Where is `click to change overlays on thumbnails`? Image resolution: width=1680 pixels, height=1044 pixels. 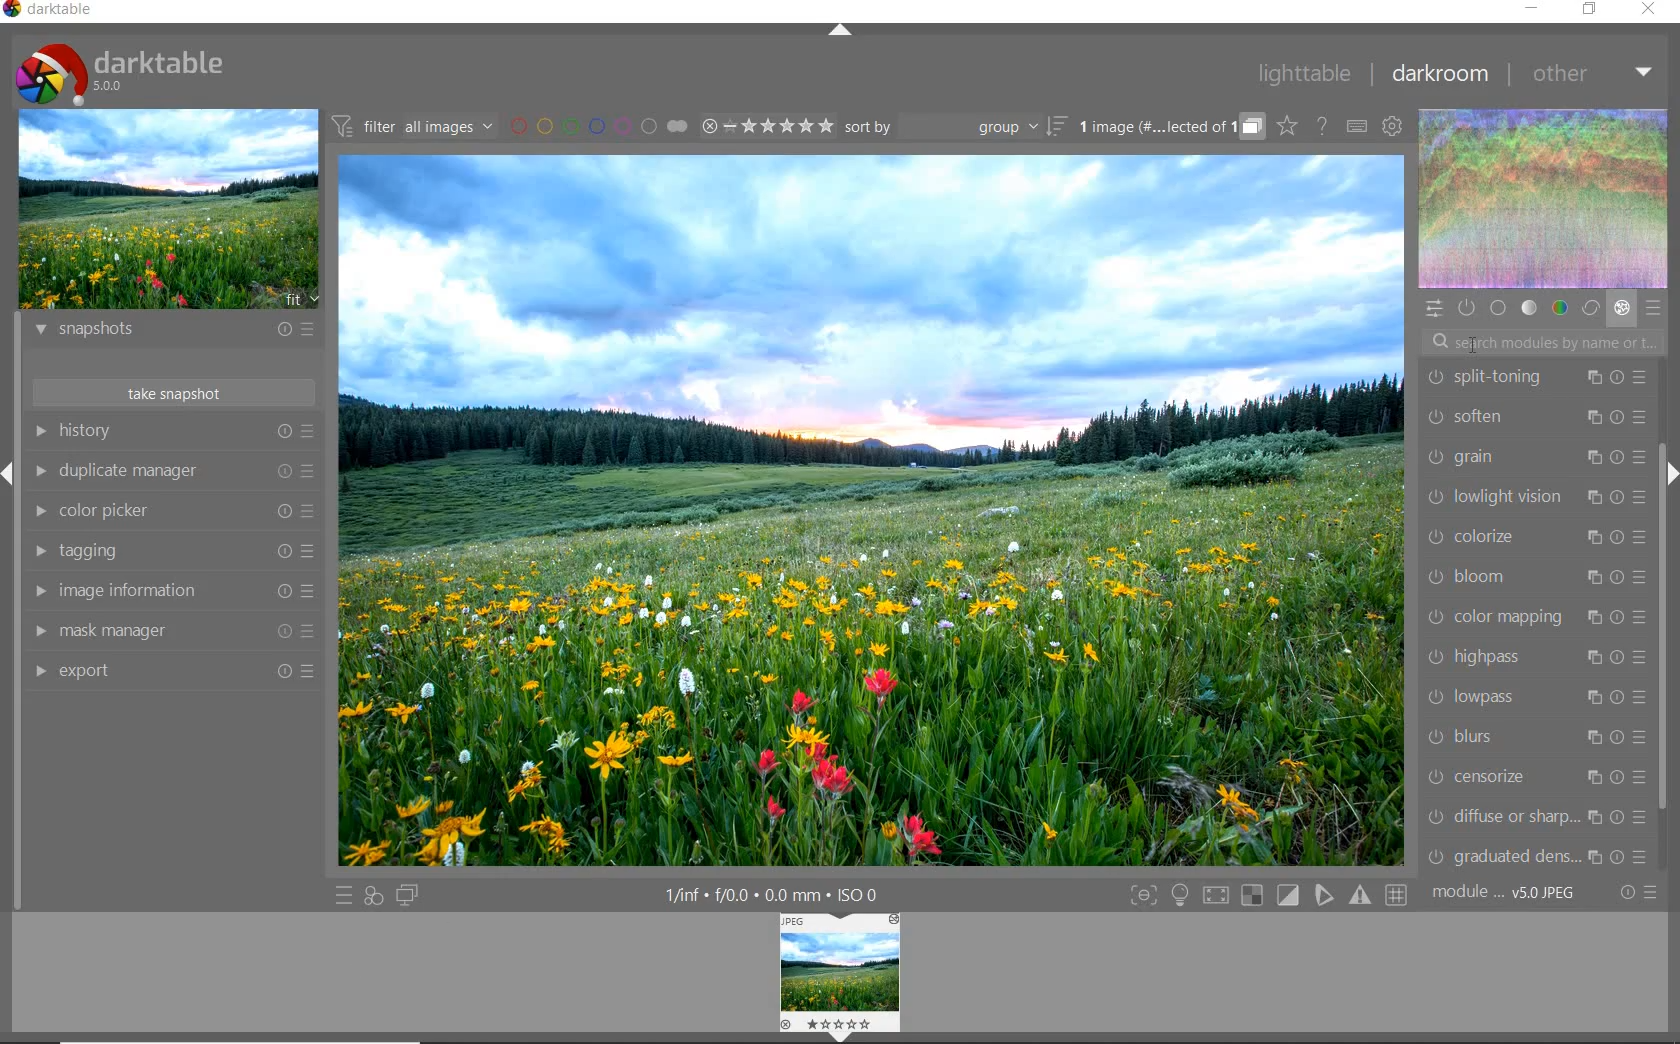
click to change overlays on thumbnails is located at coordinates (1285, 125).